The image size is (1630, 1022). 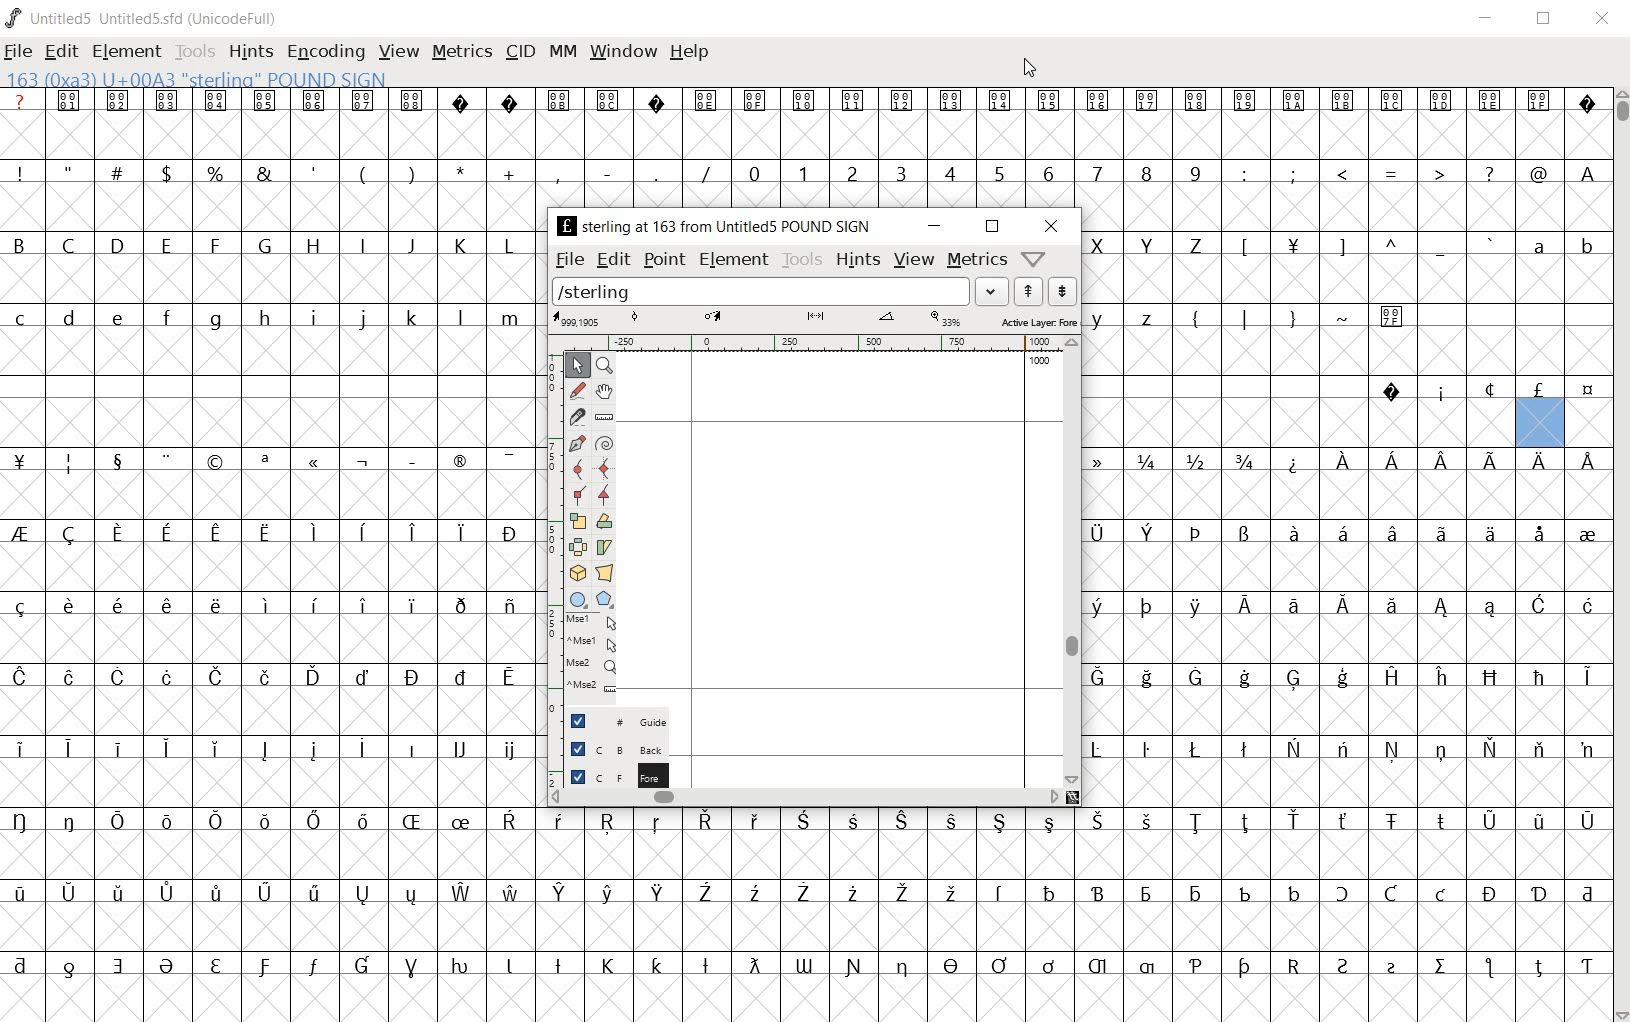 I want to click on Symbol, so click(x=1344, y=966).